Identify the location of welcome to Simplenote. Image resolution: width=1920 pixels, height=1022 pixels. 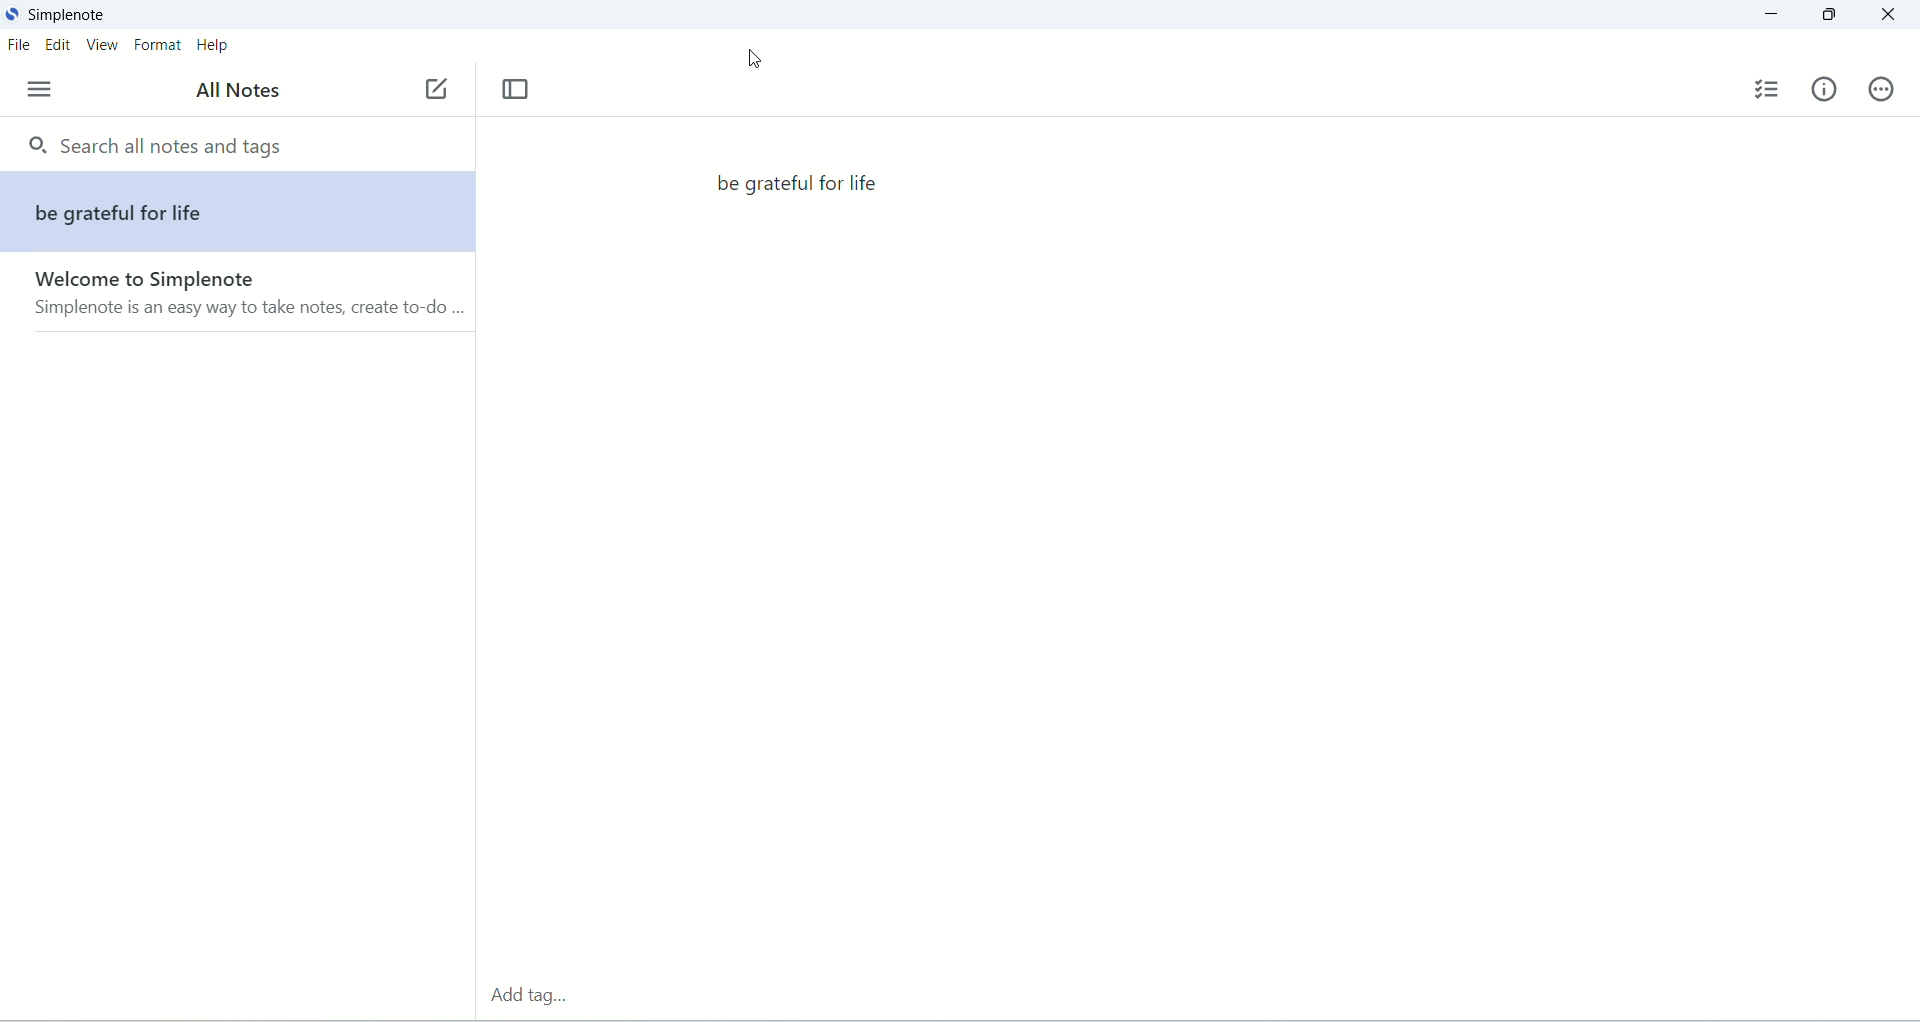
(235, 299).